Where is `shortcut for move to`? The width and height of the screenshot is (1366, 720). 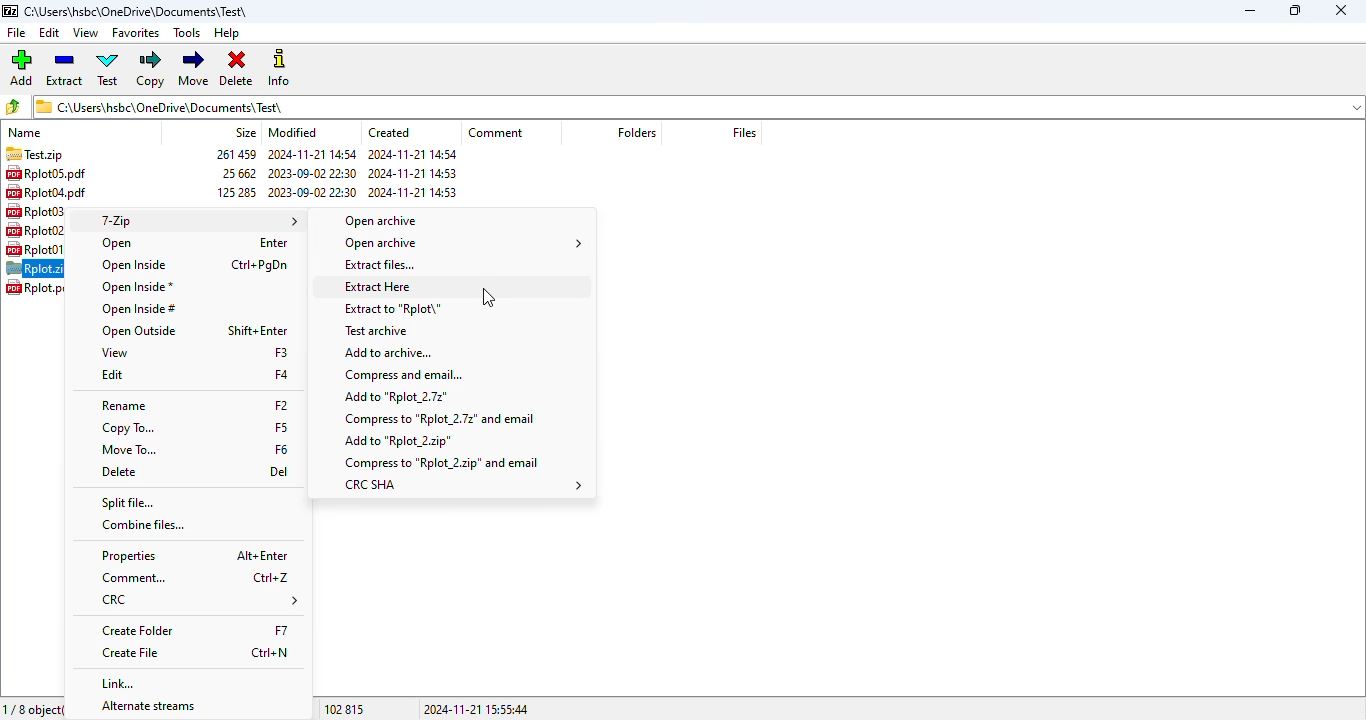
shortcut for move to is located at coordinates (283, 450).